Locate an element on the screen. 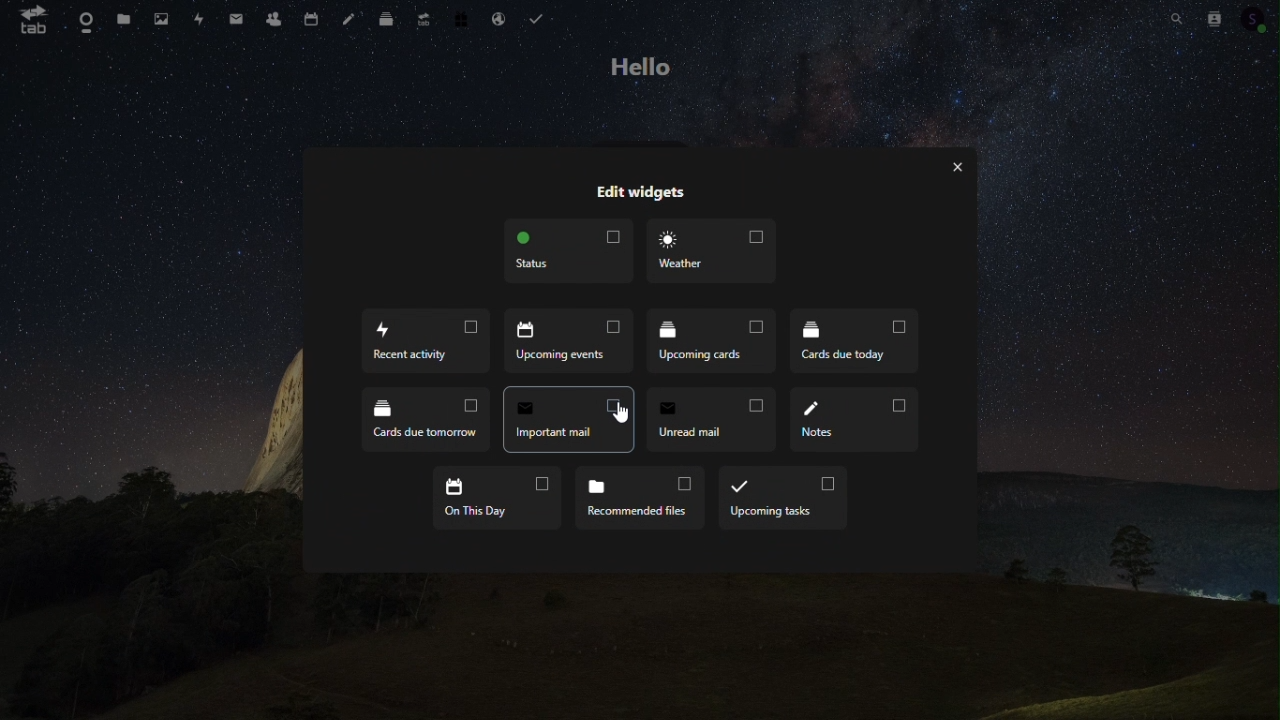 This screenshot has height=720, width=1280. Contacts is located at coordinates (272, 18).